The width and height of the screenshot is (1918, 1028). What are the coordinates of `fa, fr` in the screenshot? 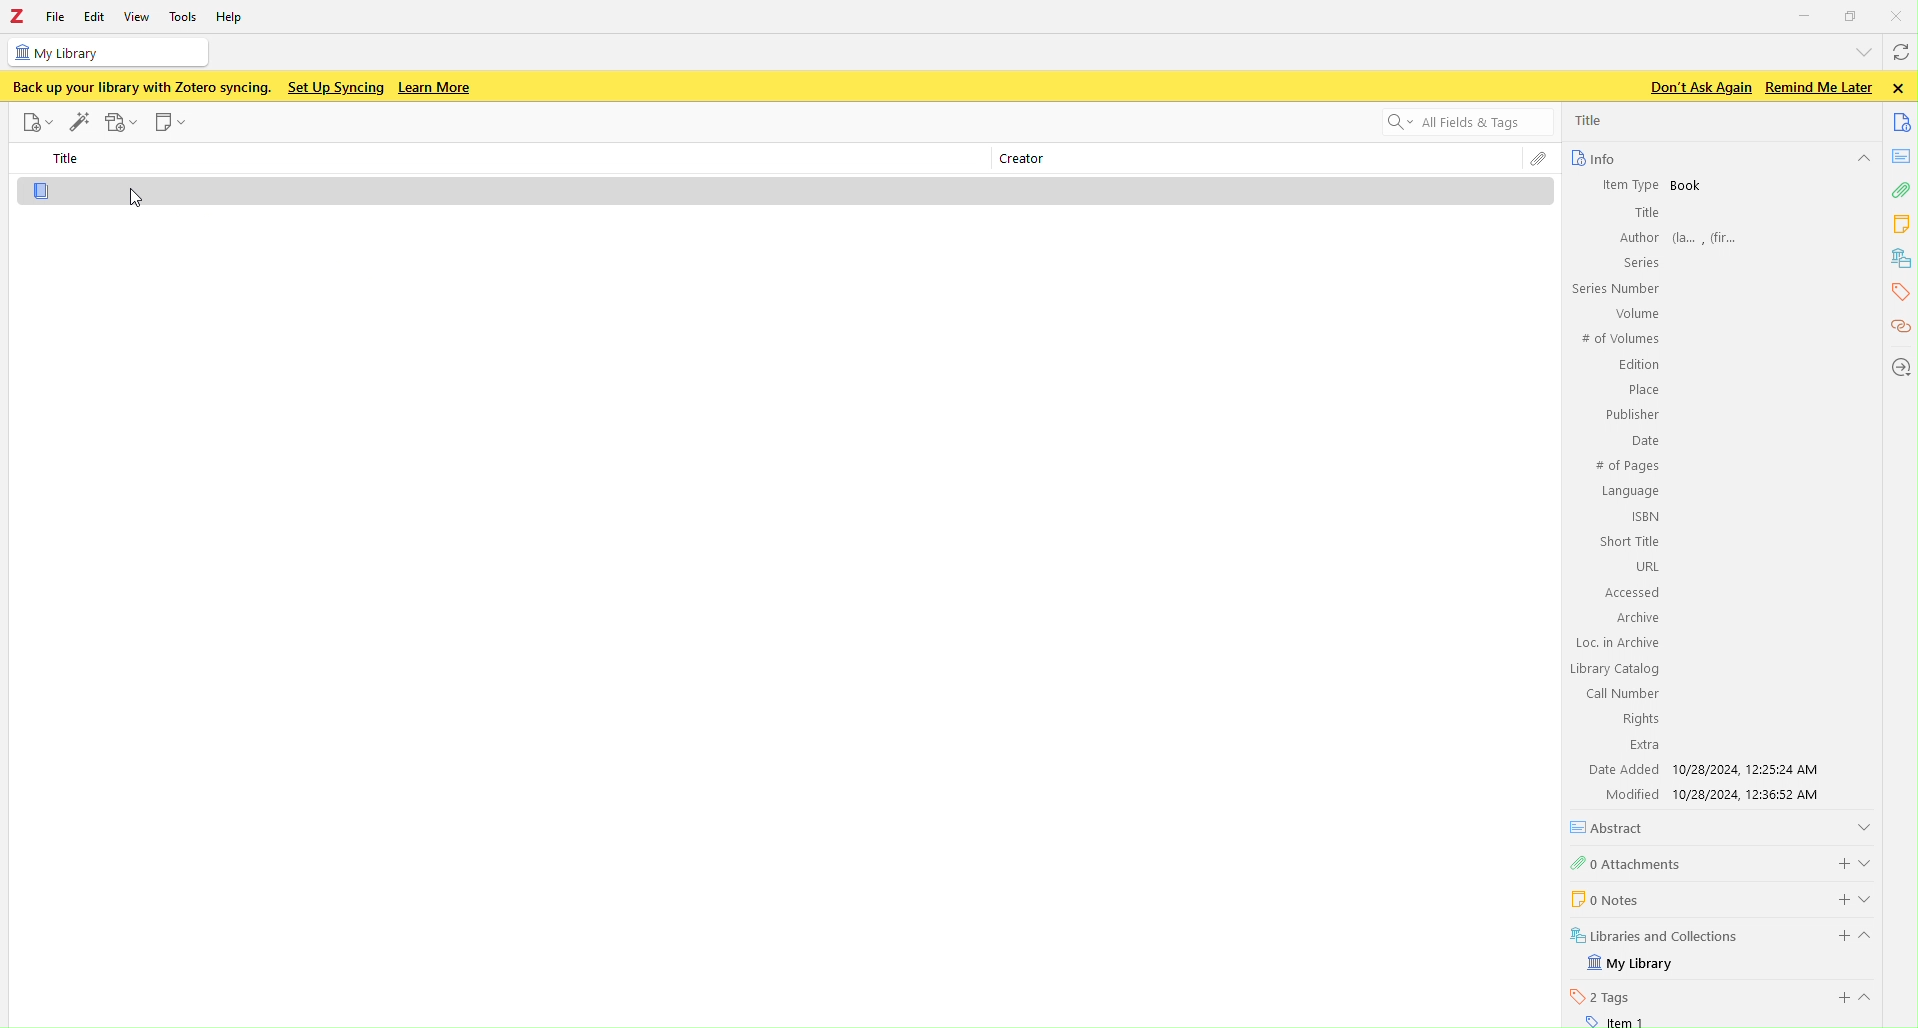 It's located at (1711, 236).